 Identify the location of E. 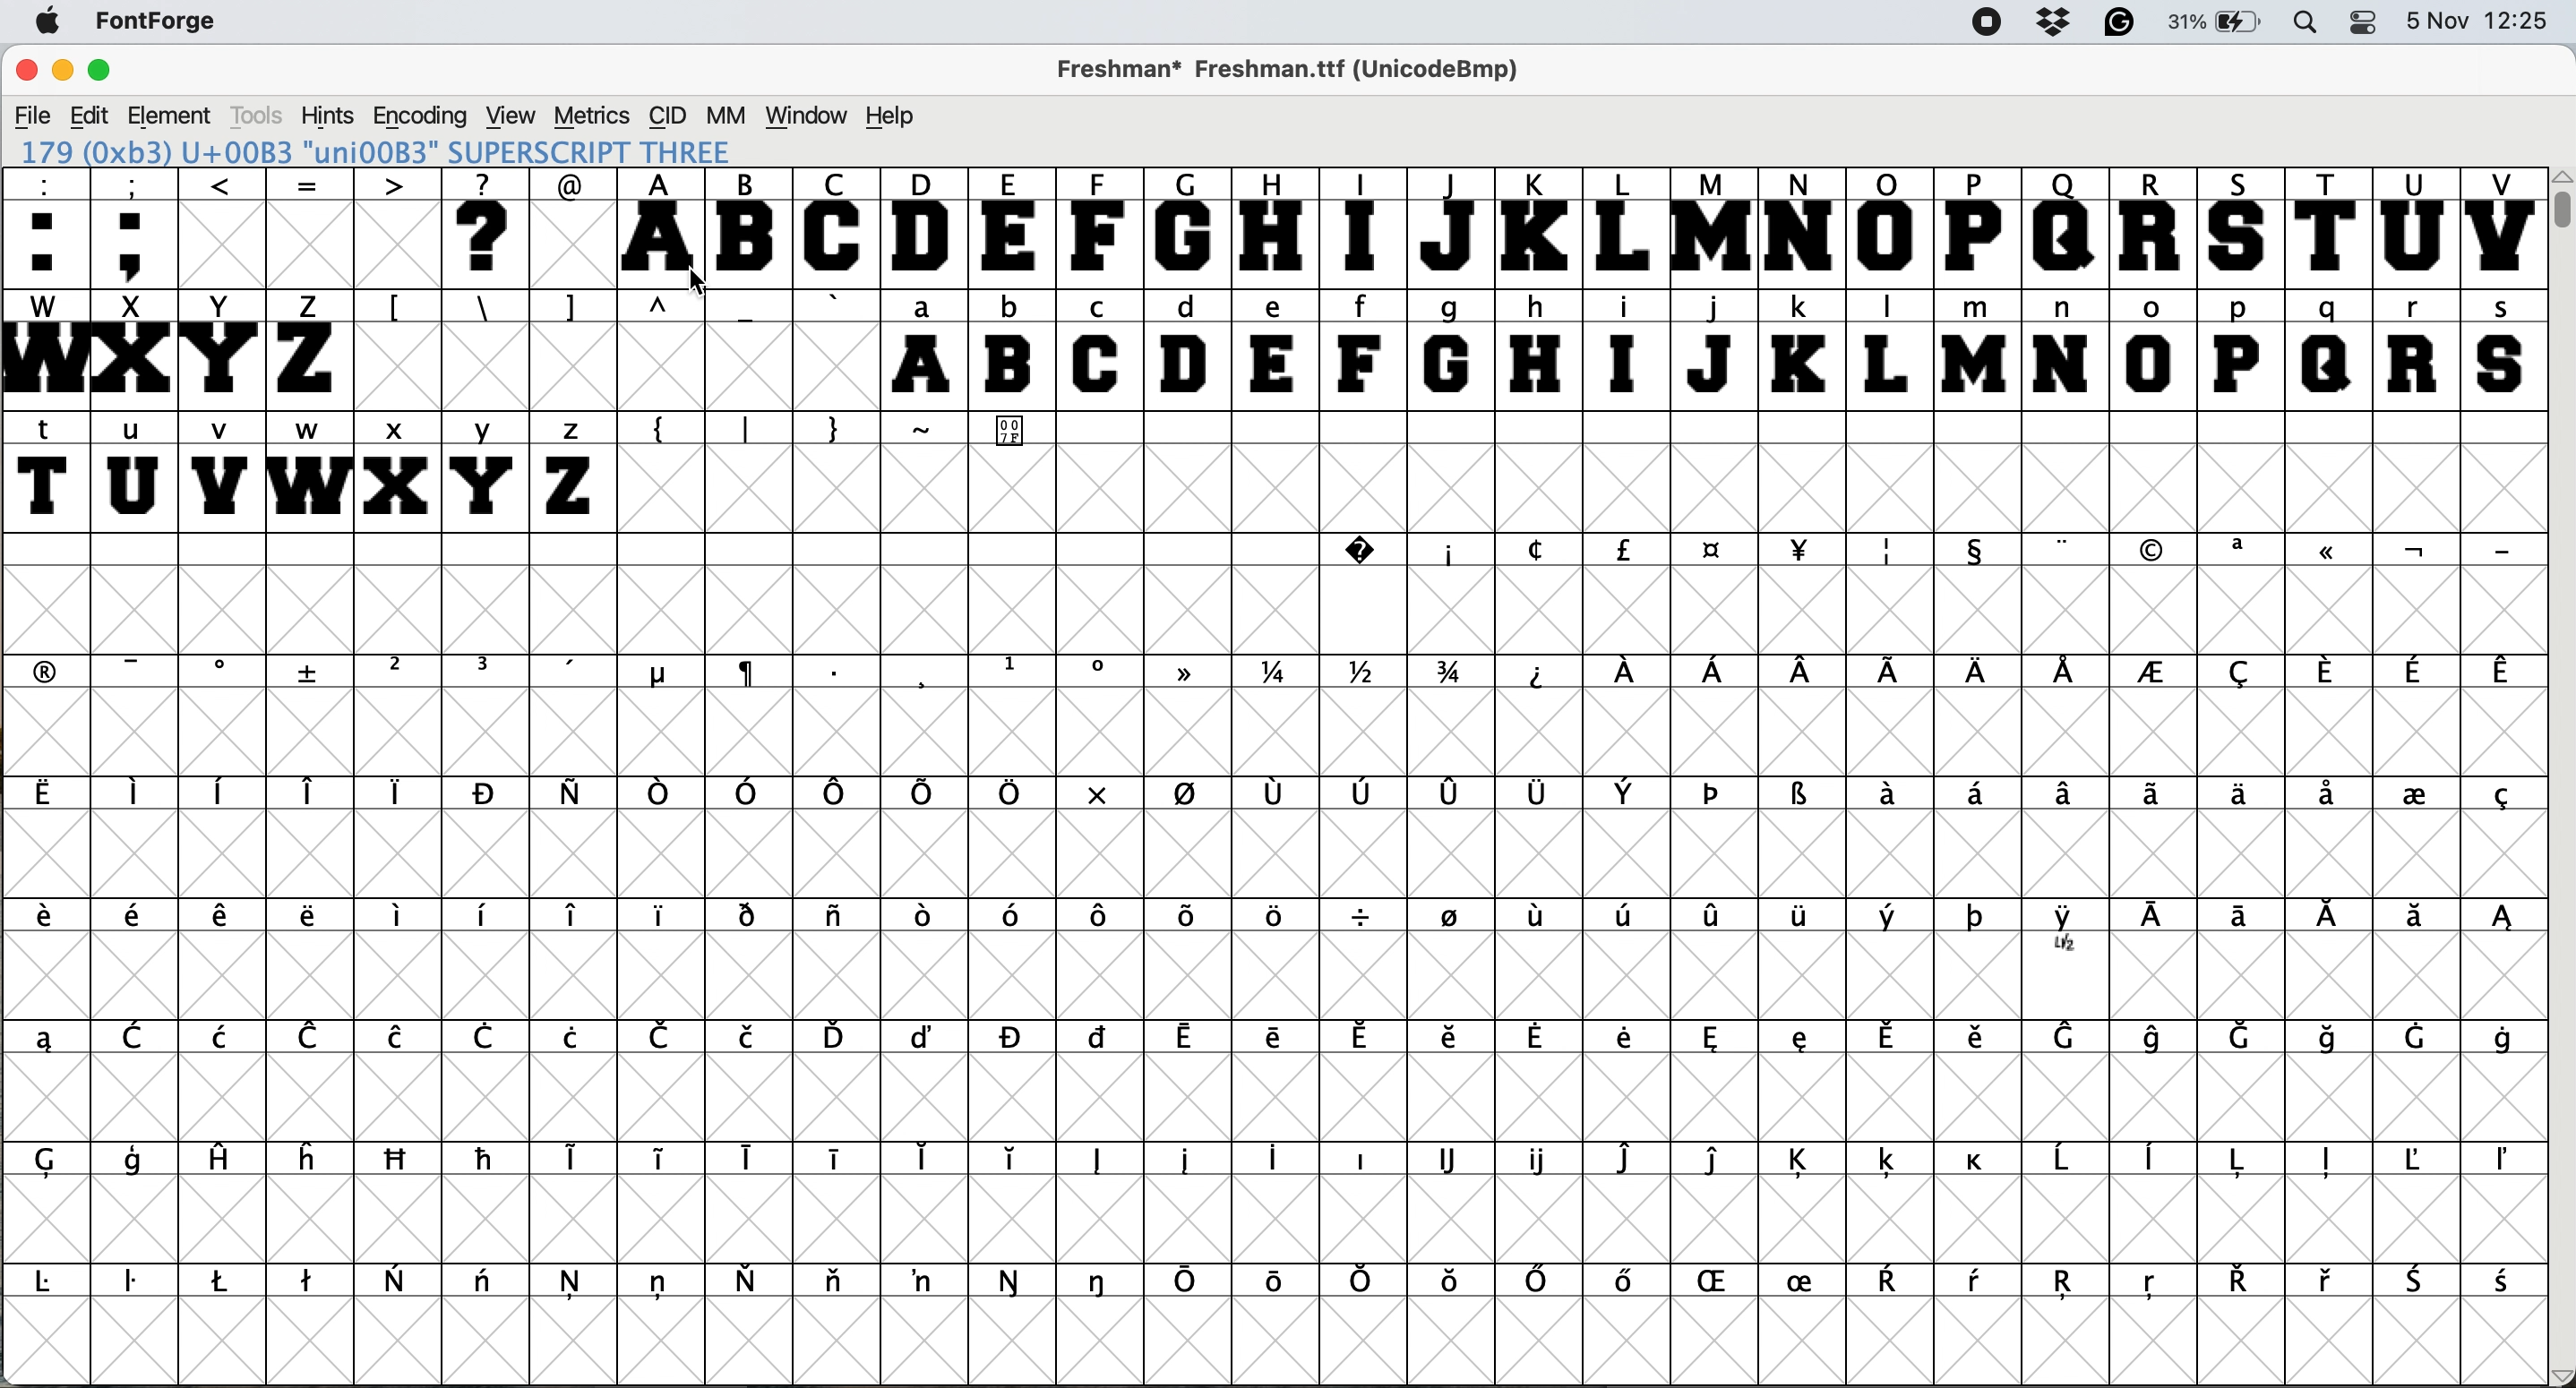
(1012, 226).